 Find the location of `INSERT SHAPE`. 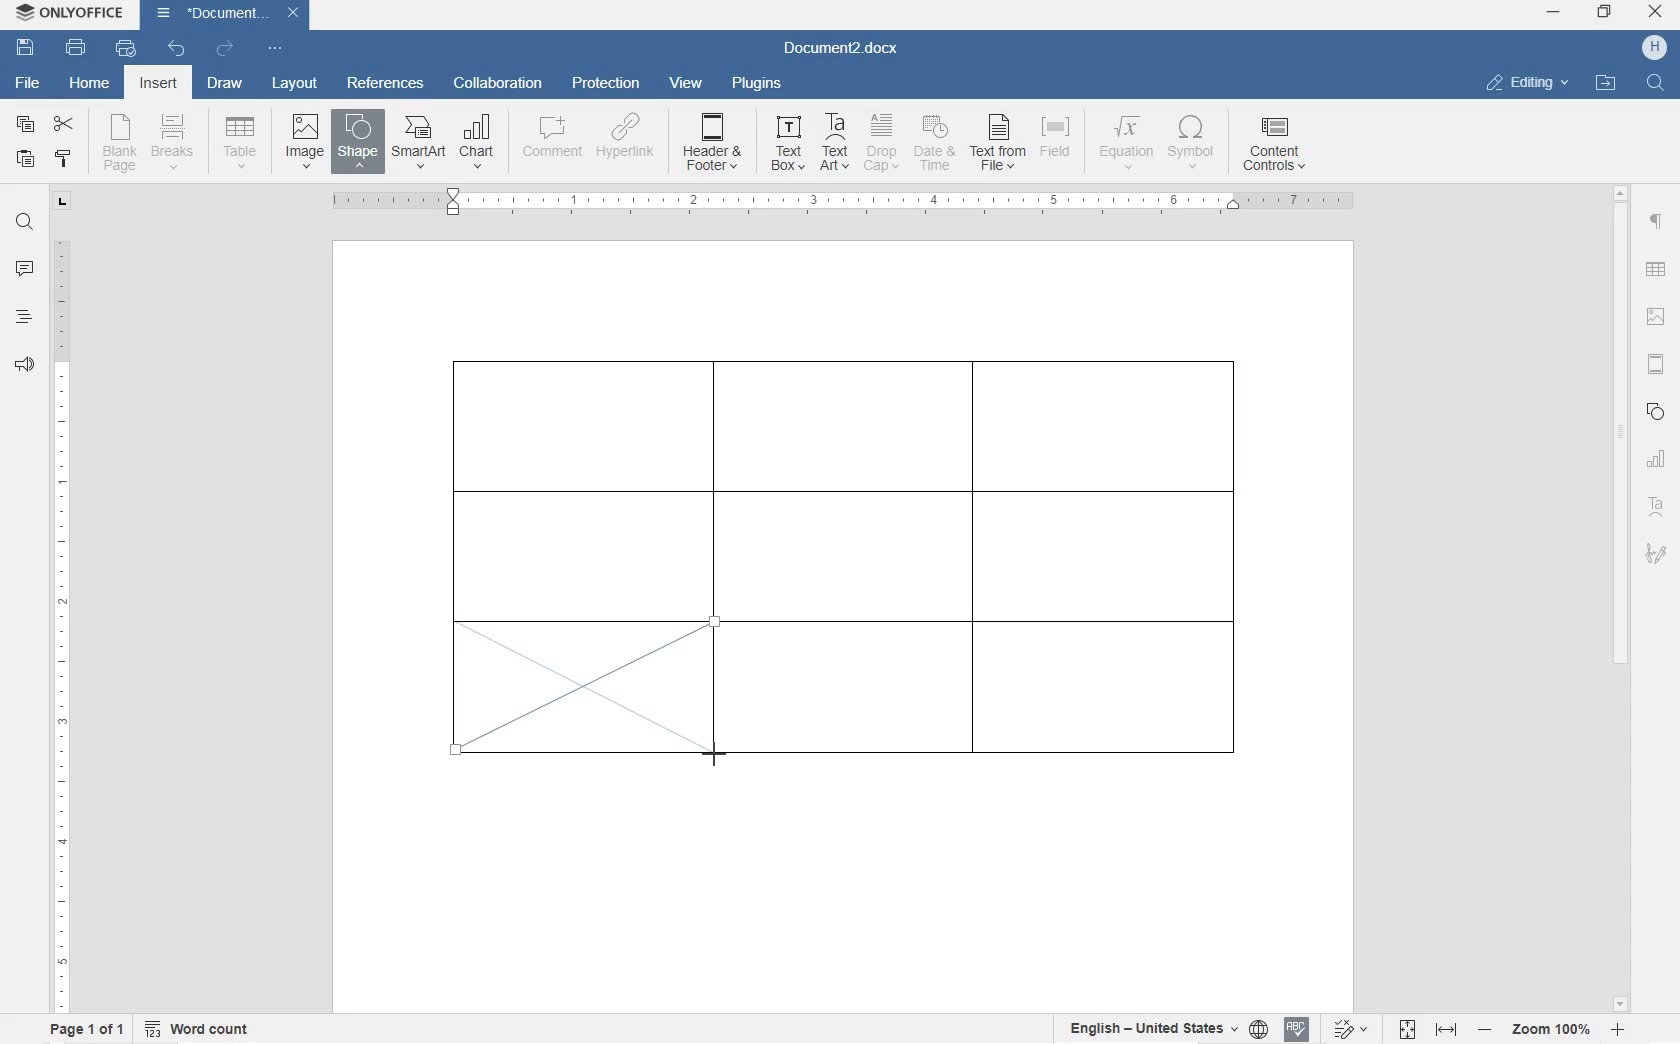

INSERT SHAPE is located at coordinates (357, 145).